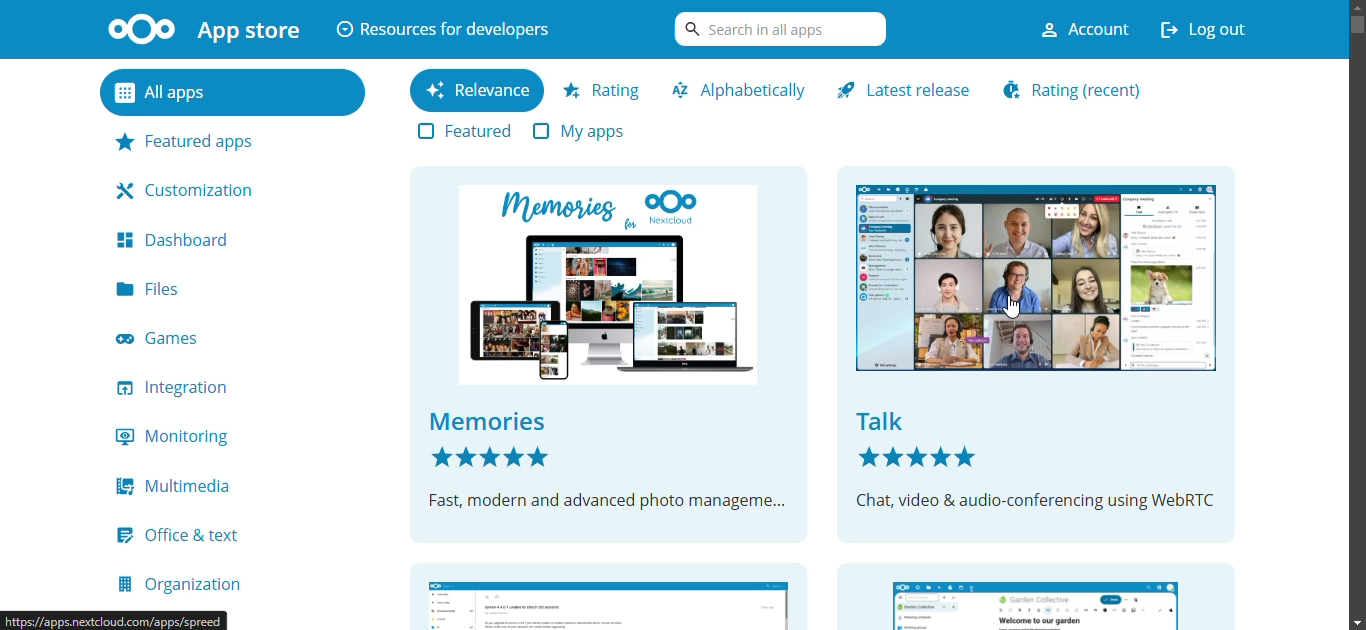 The height and width of the screenshot is (630, 1366). What do you see at coordinates (906, 91) in the screenshot?
I see `latest release` at bounding box center [906, 91].